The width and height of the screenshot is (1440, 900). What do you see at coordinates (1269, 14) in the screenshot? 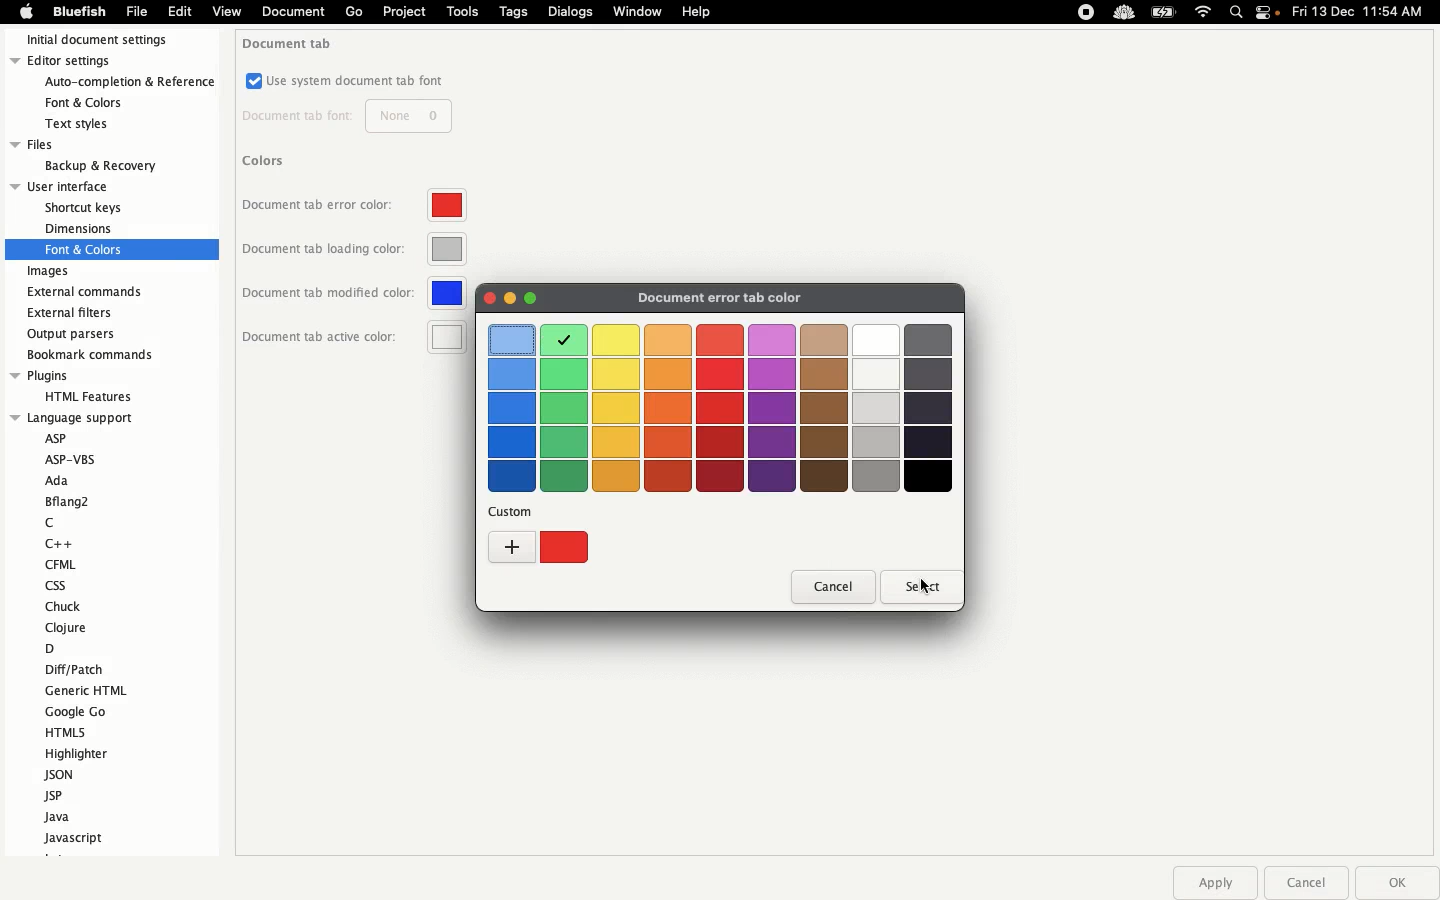
I see `Notification` at bounding box center [1269, 14].